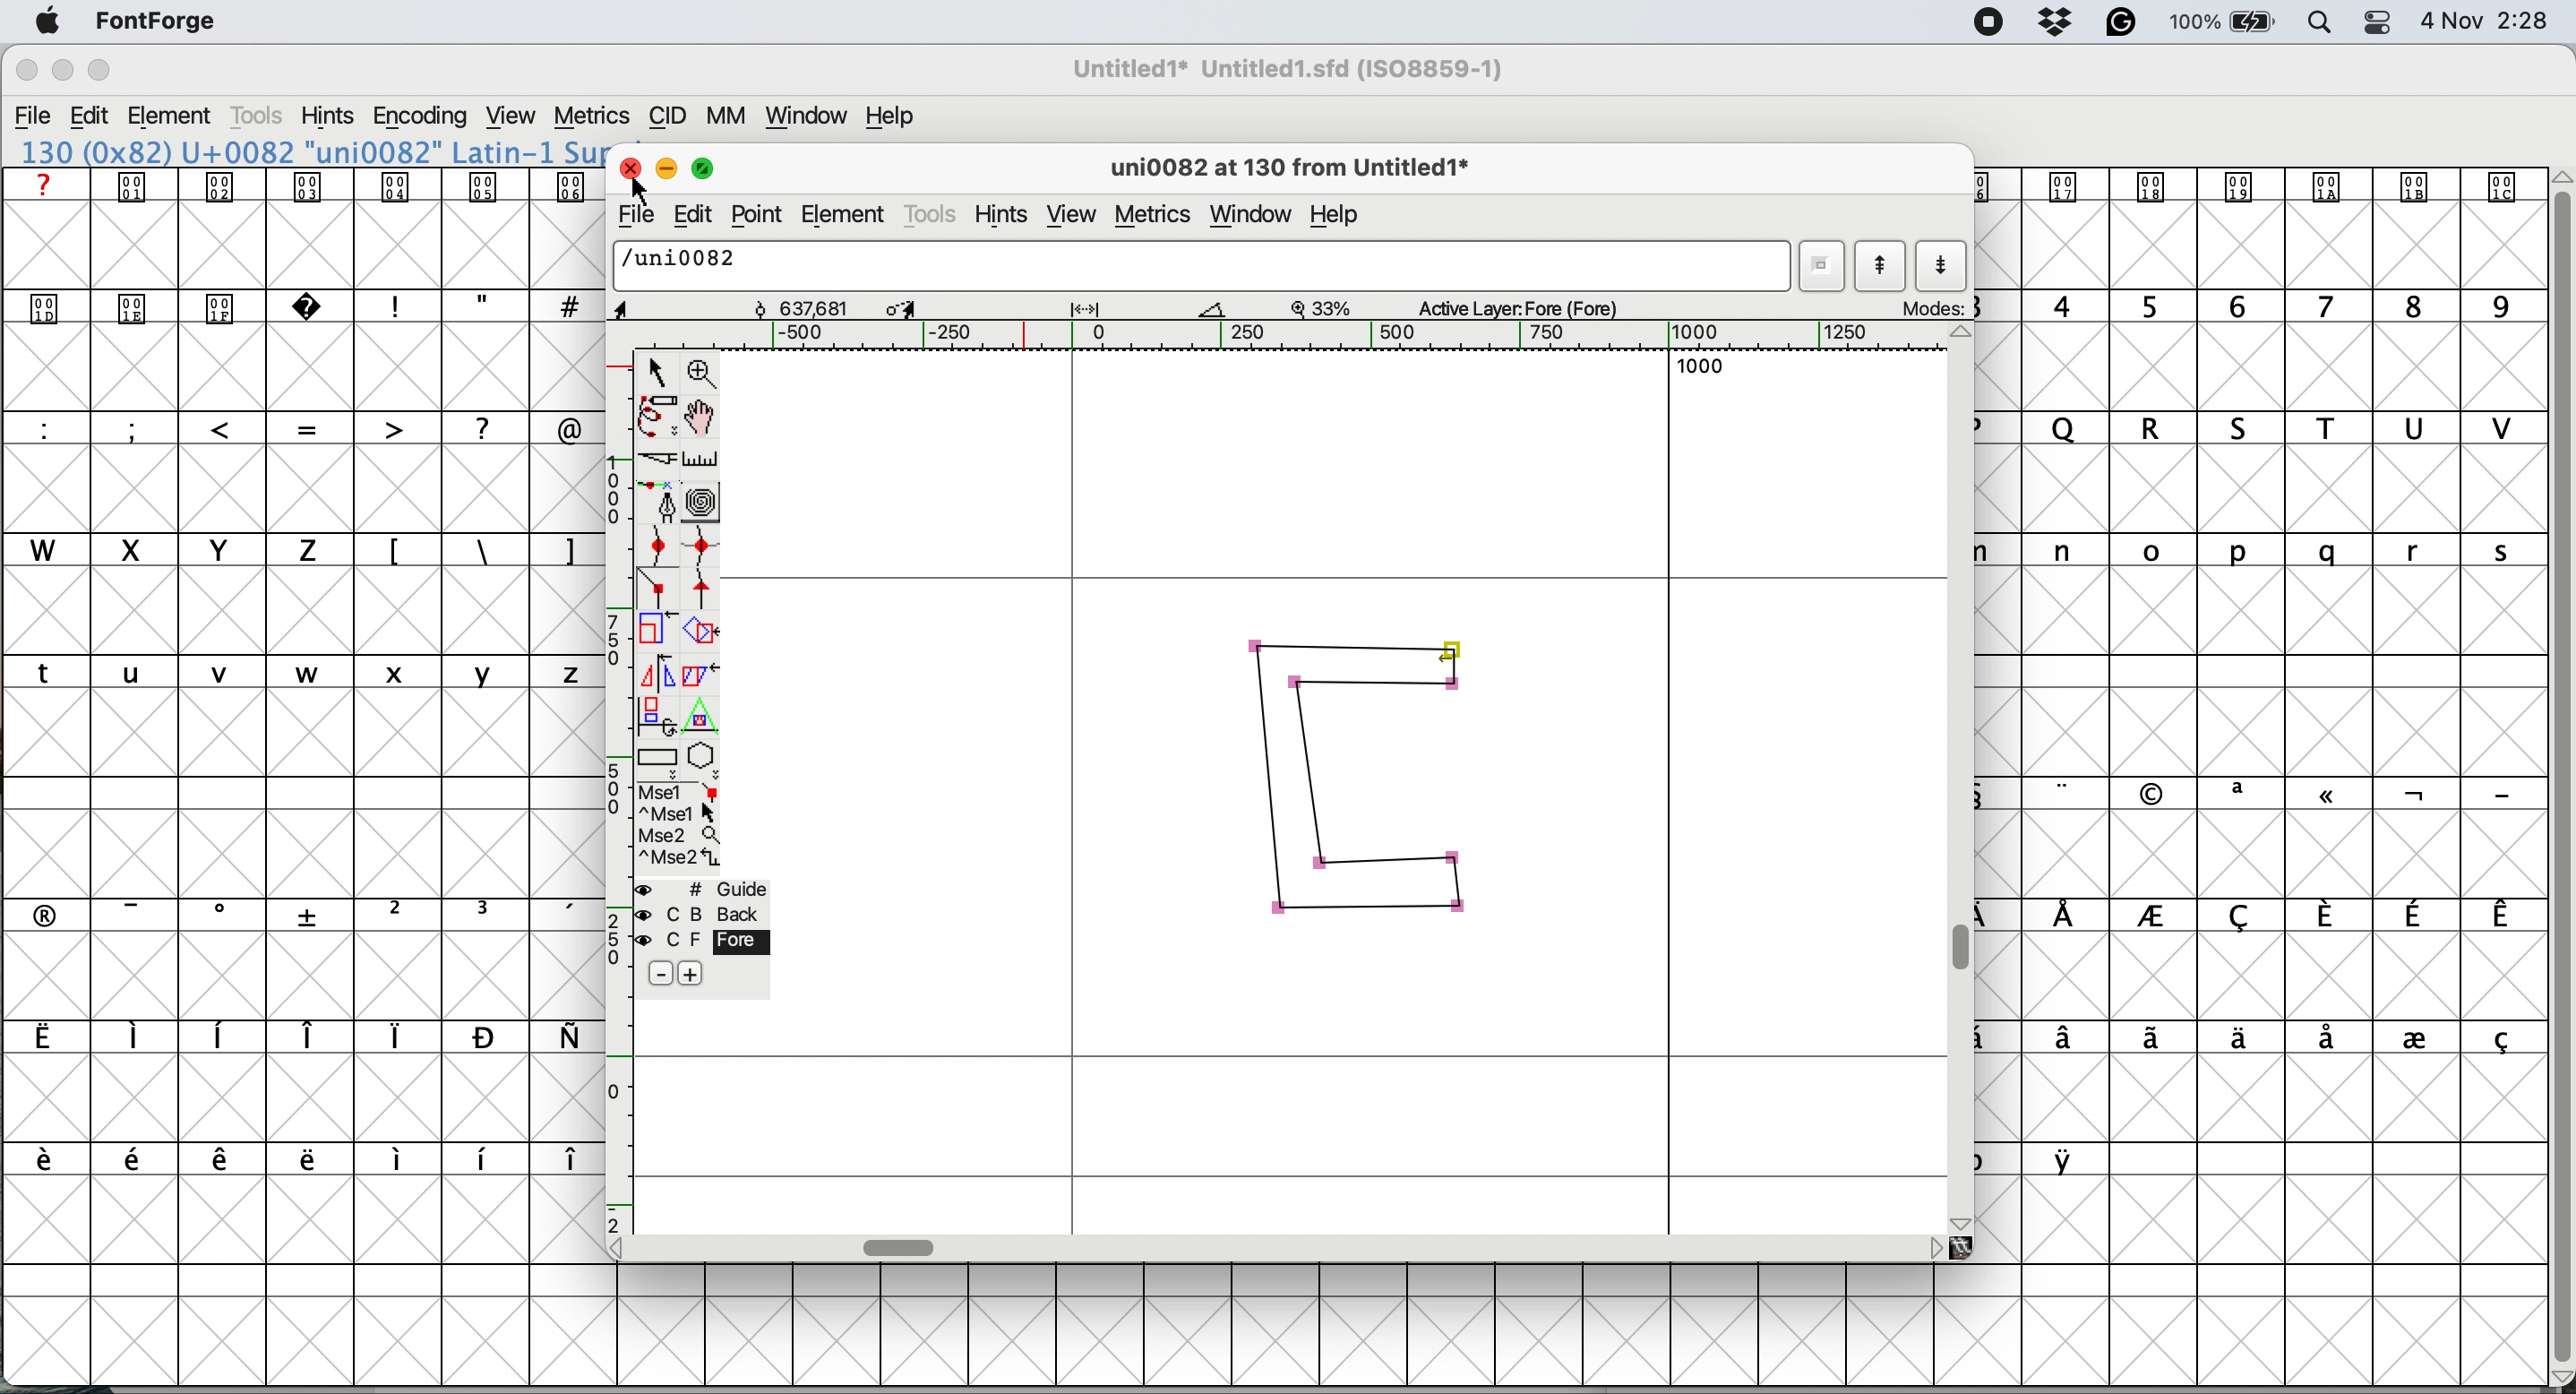  Describe the element at coordinates (1319, 336) in the screenshot. I see `horizontal scale` at that location.